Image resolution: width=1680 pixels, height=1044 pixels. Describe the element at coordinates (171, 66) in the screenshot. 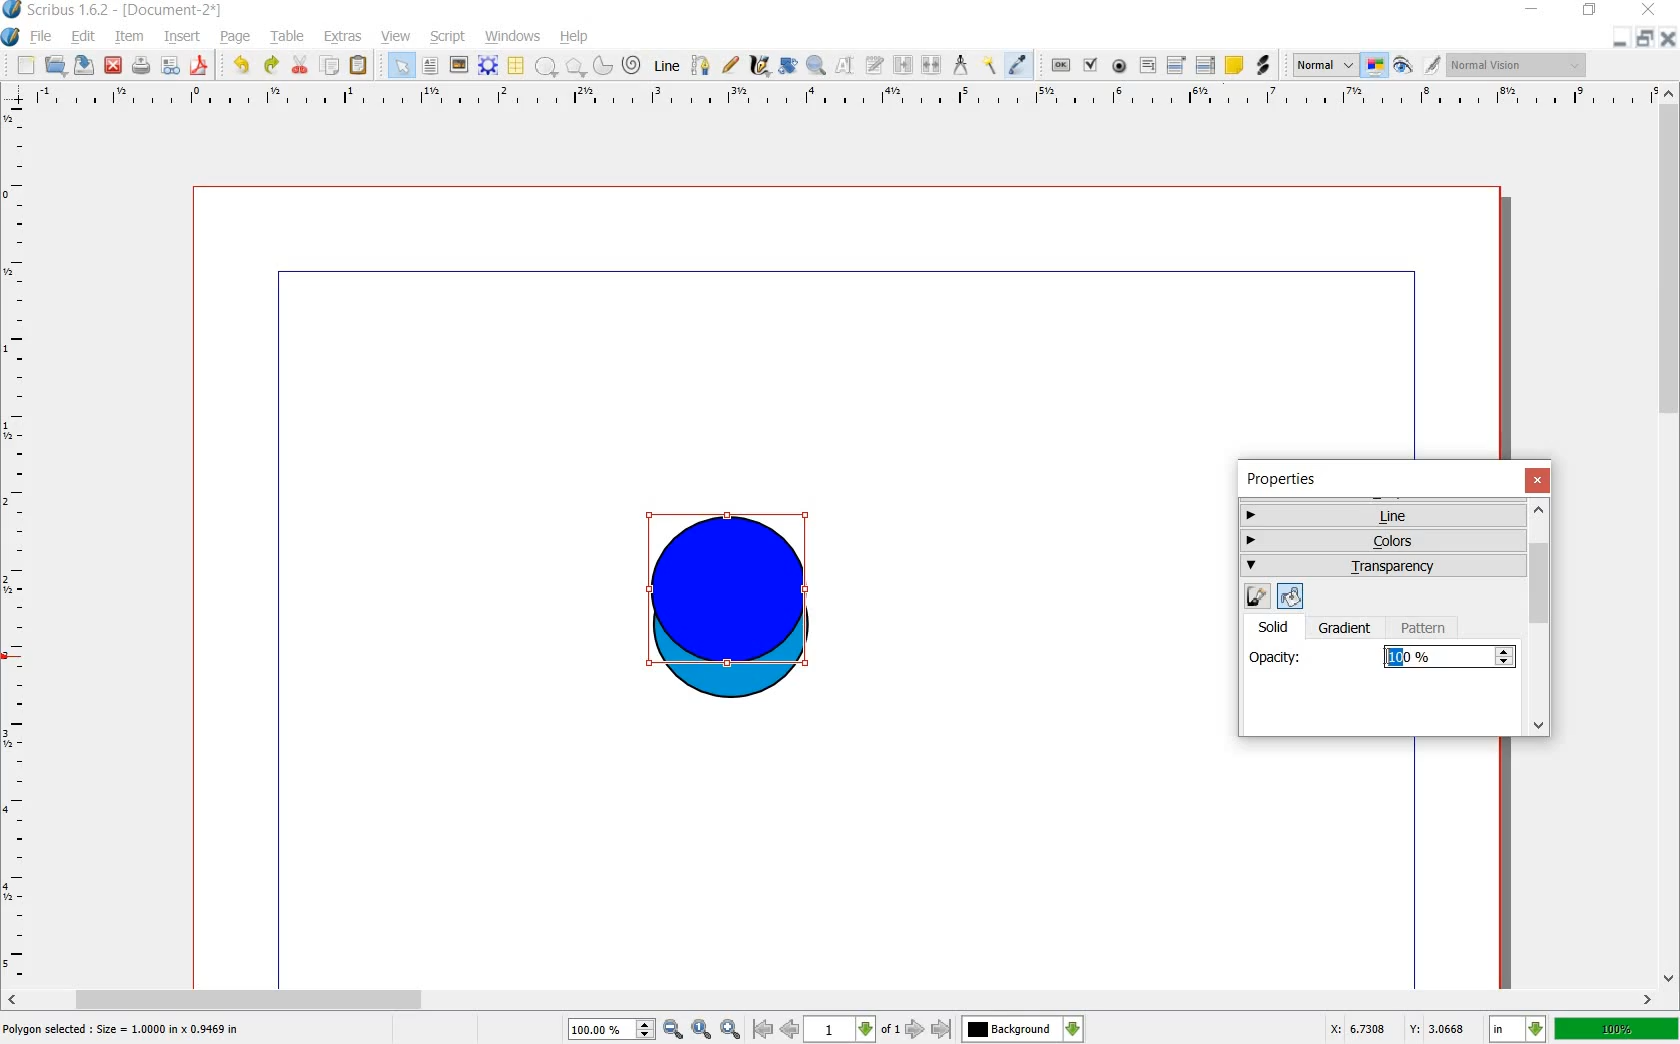

I see `preflight verifier` at that location.